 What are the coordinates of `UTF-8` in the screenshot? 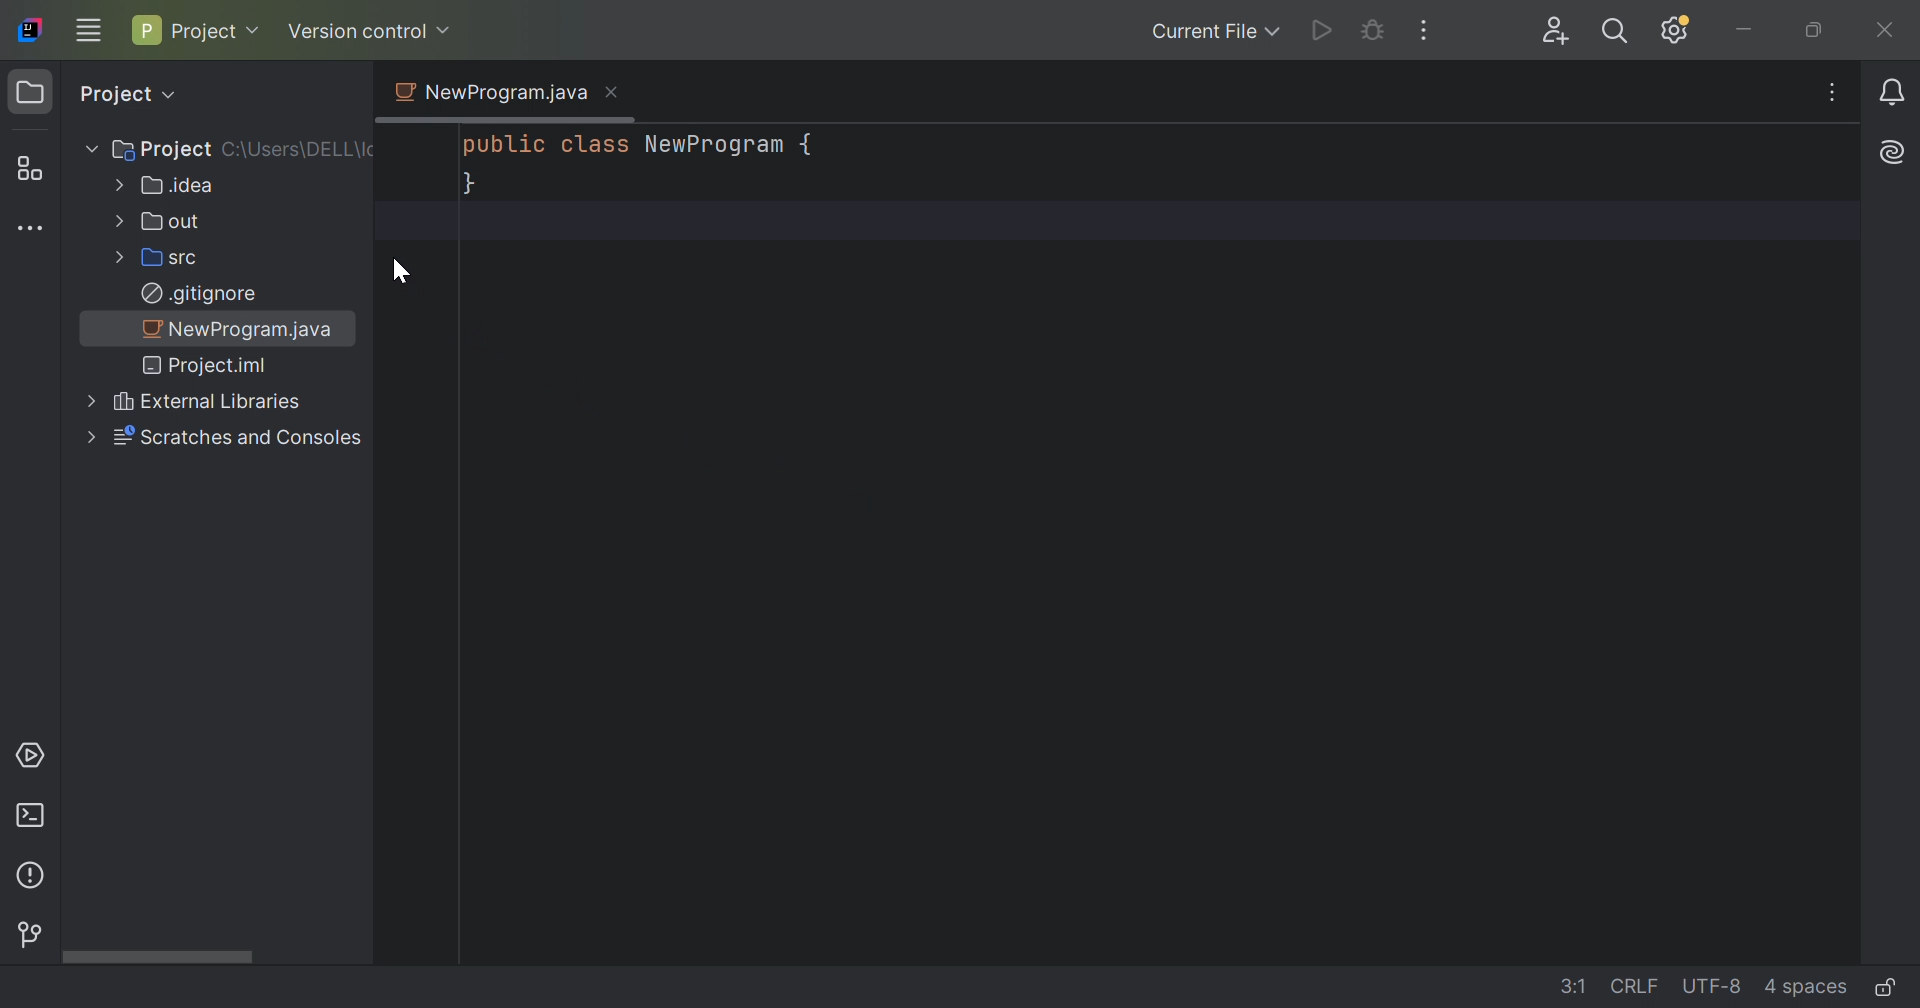 It's located at (1711, 986).